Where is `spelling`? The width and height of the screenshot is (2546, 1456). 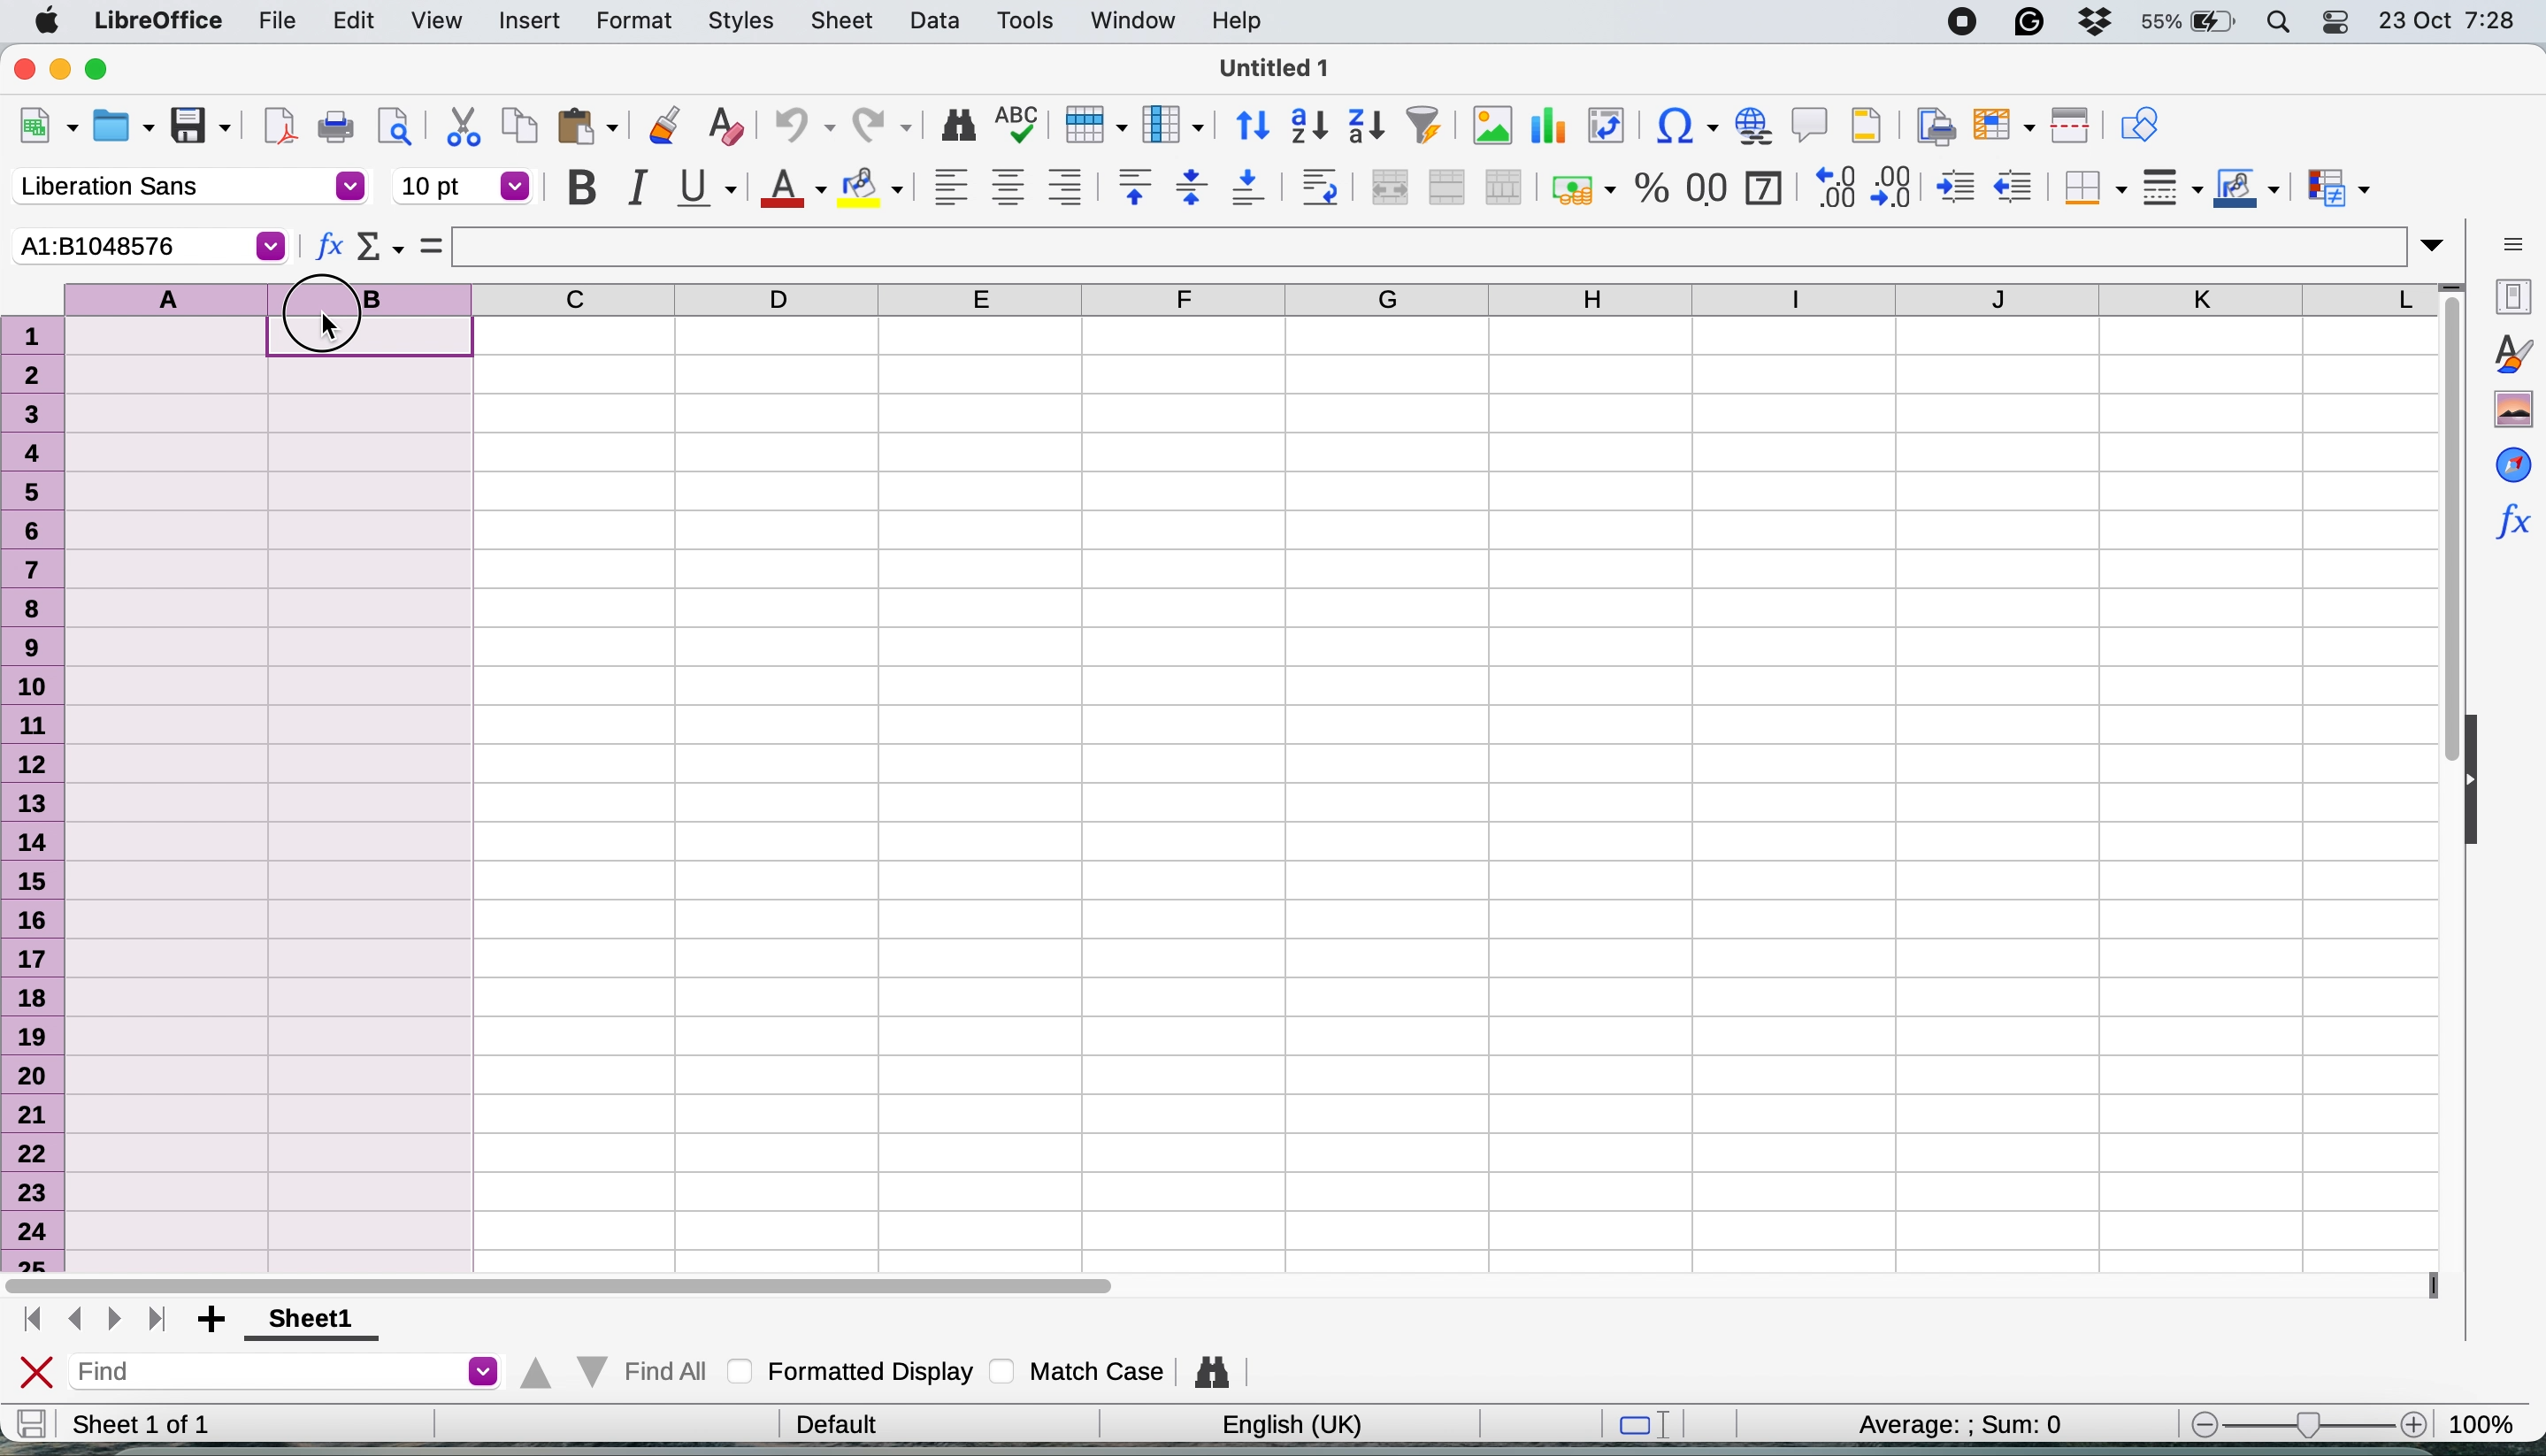
spelling is located at coordinates (1018, 124).